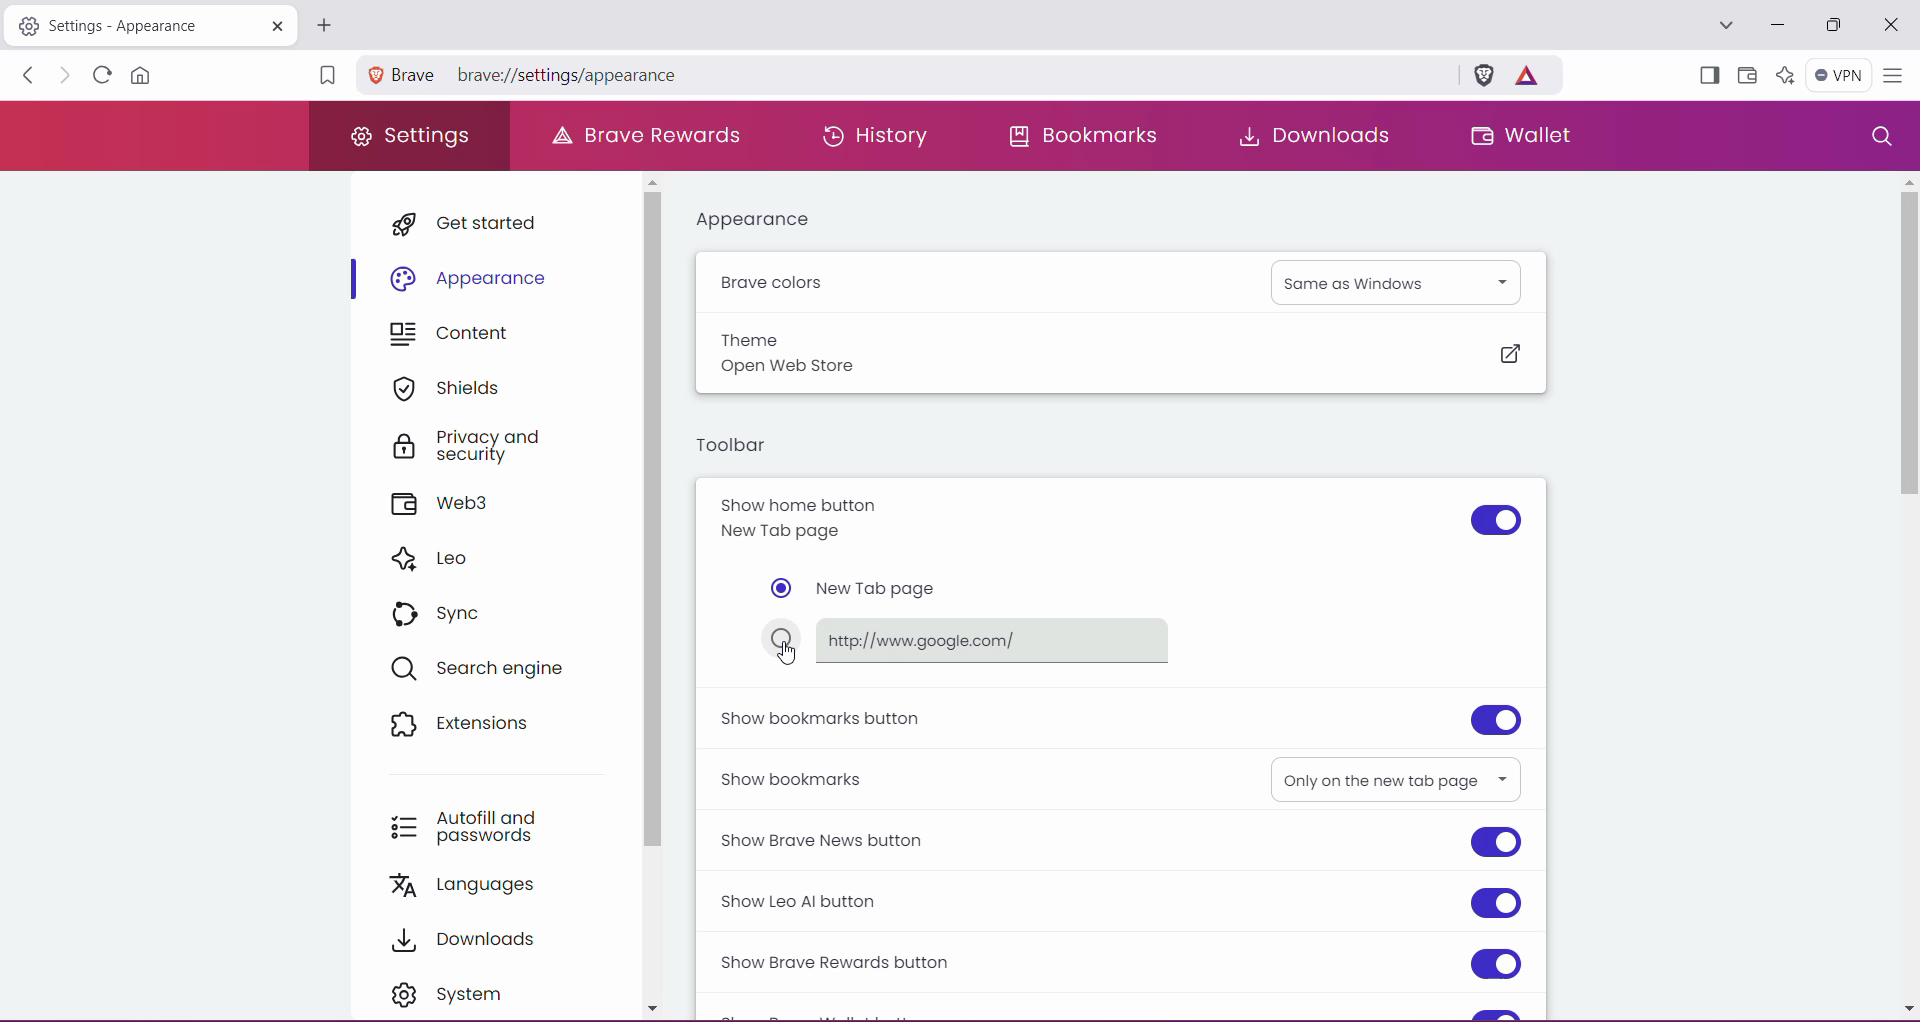 The width and height of the screenshot is (1920, 1022). Describe the element at coordinates (325, 78) in the screenshot. I see `Bookmark this Page` at that location.